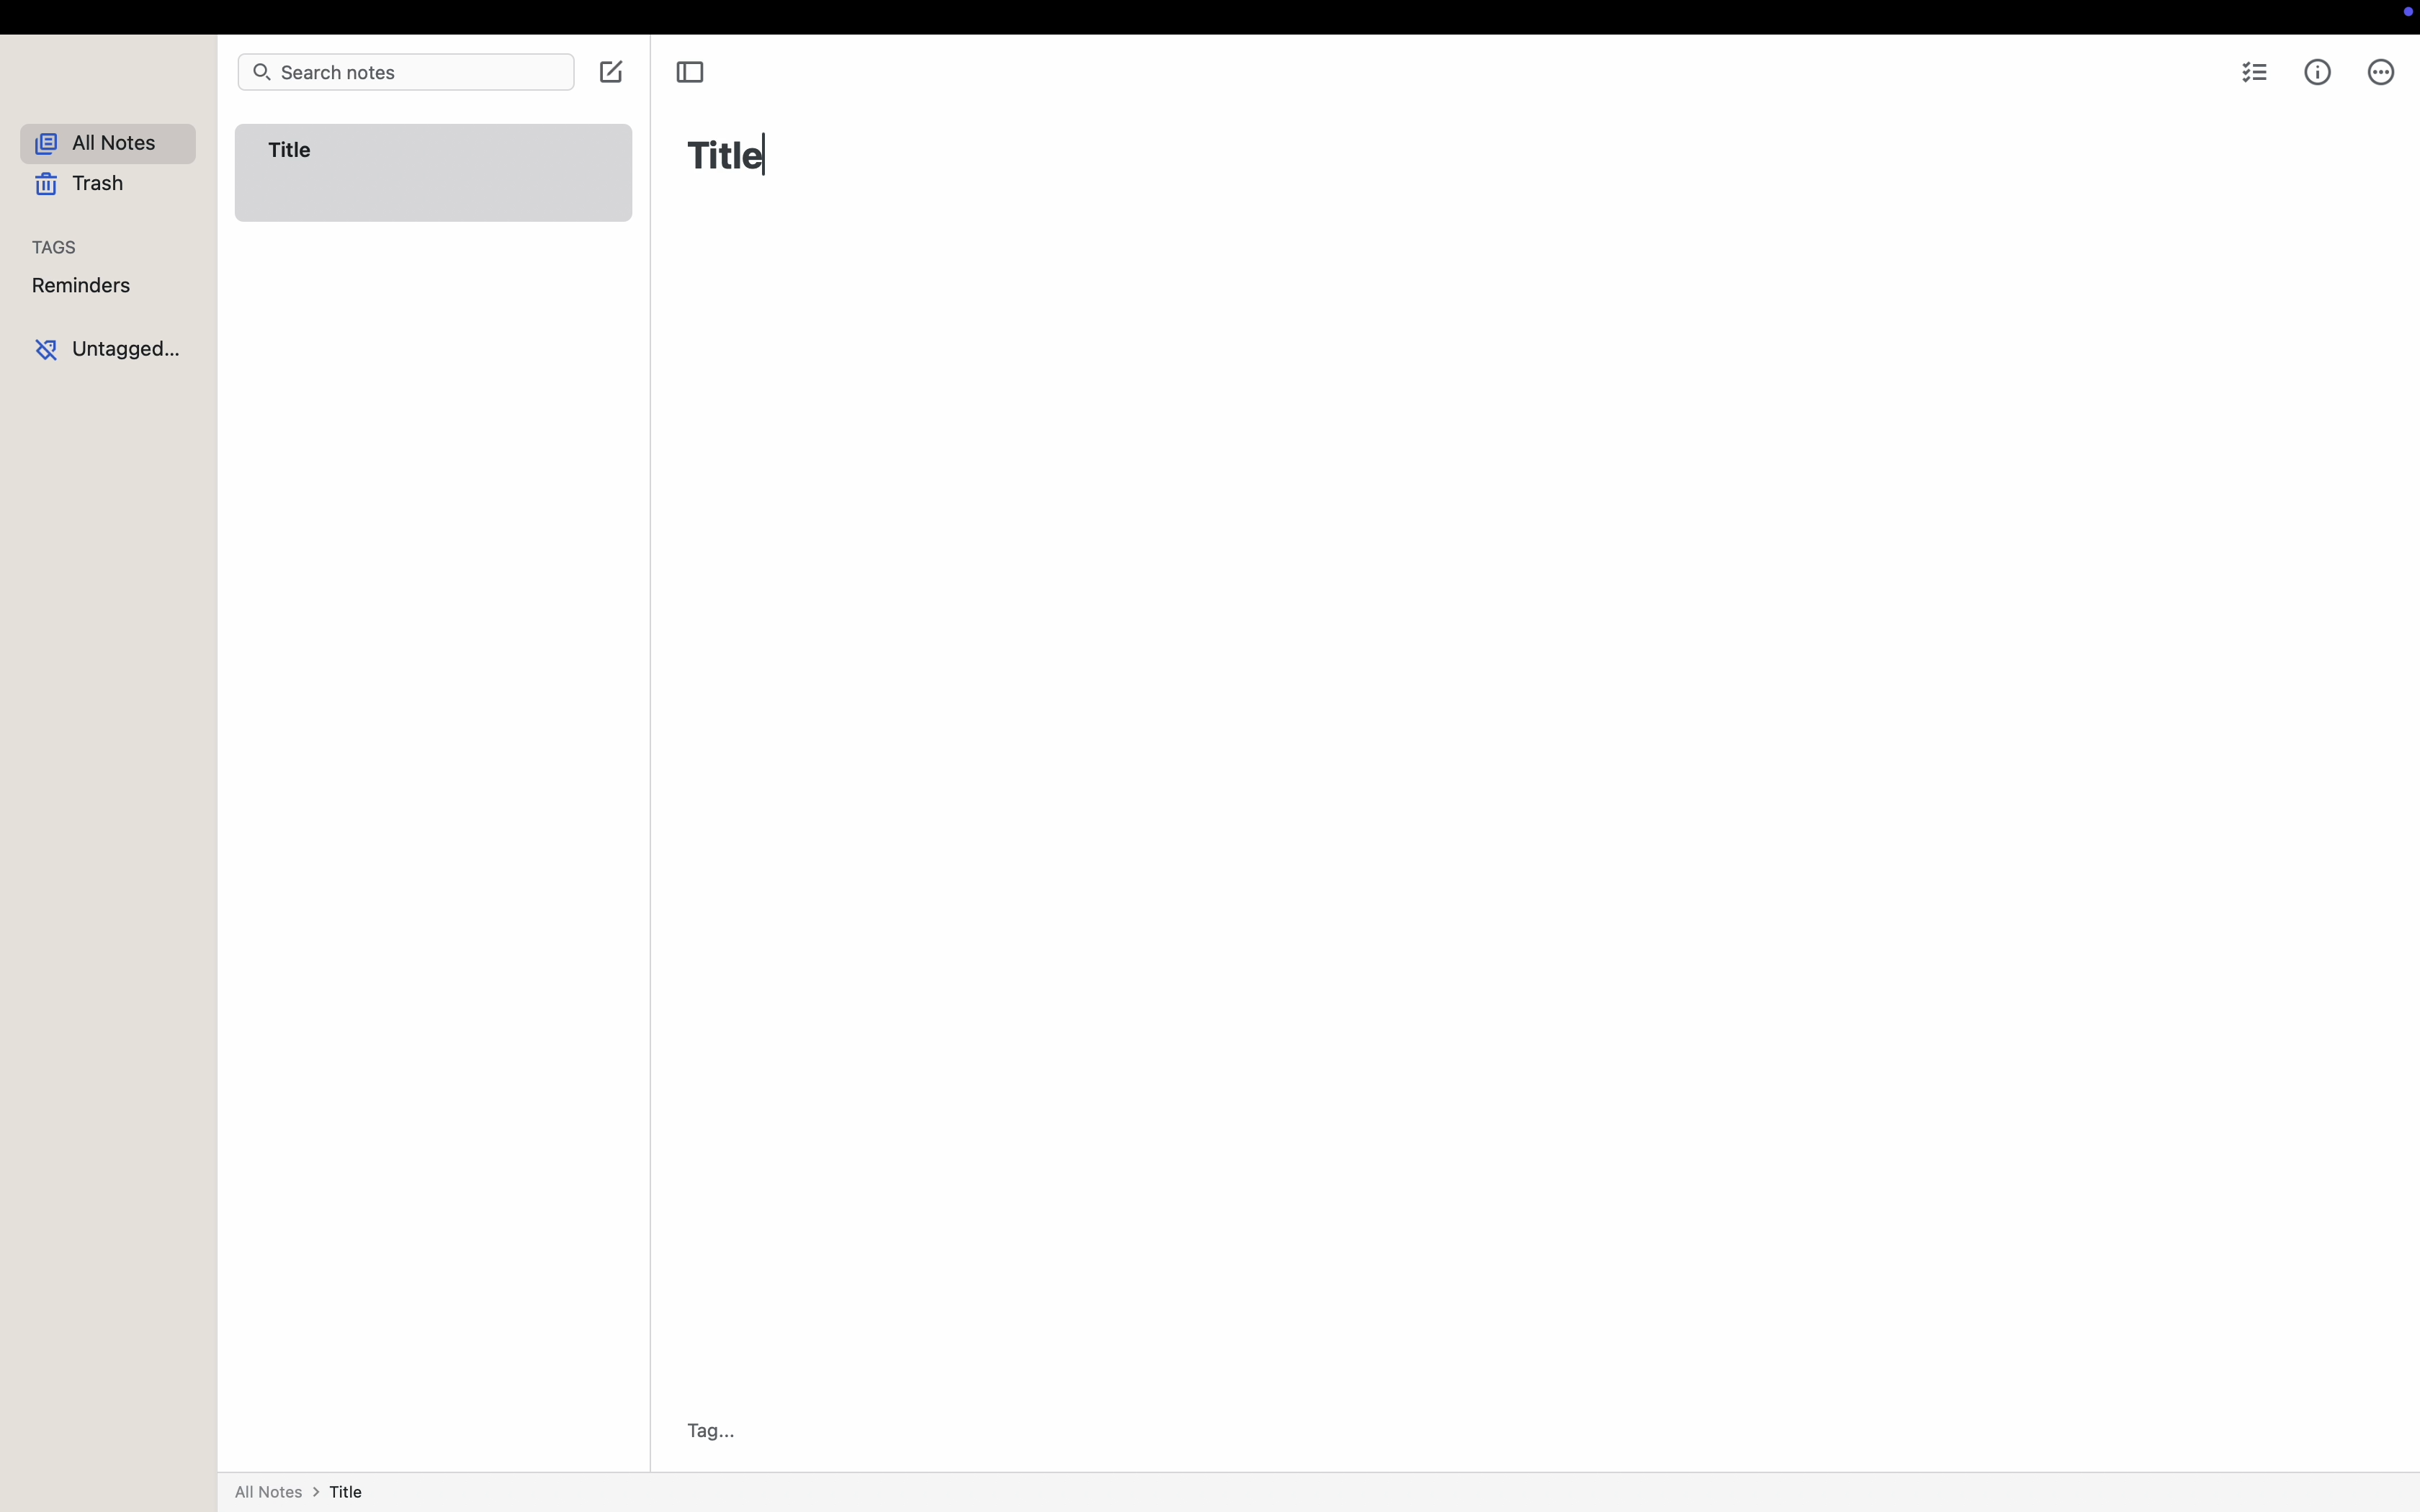  Describe the element at coordinates (2381, 72) in the screenshot. I see `more options` at that location.